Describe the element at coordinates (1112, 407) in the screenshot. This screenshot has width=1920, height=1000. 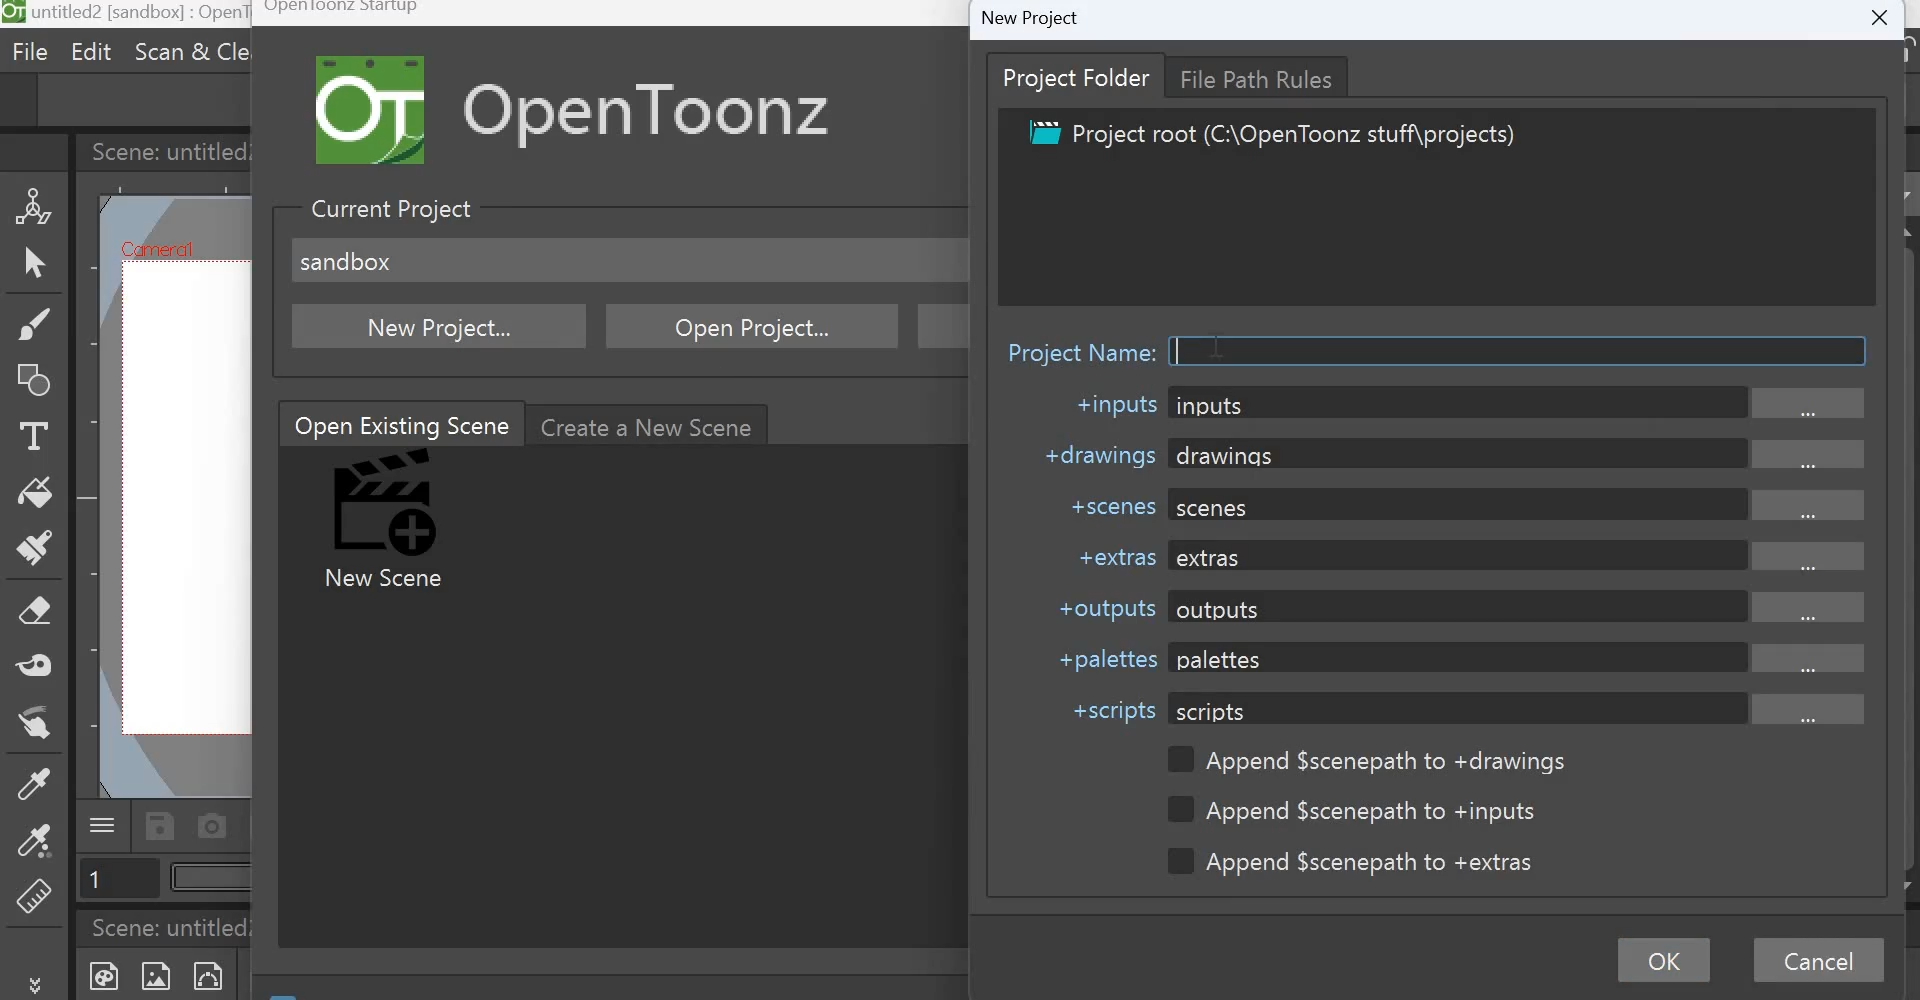
I see `+inputs` at that location.